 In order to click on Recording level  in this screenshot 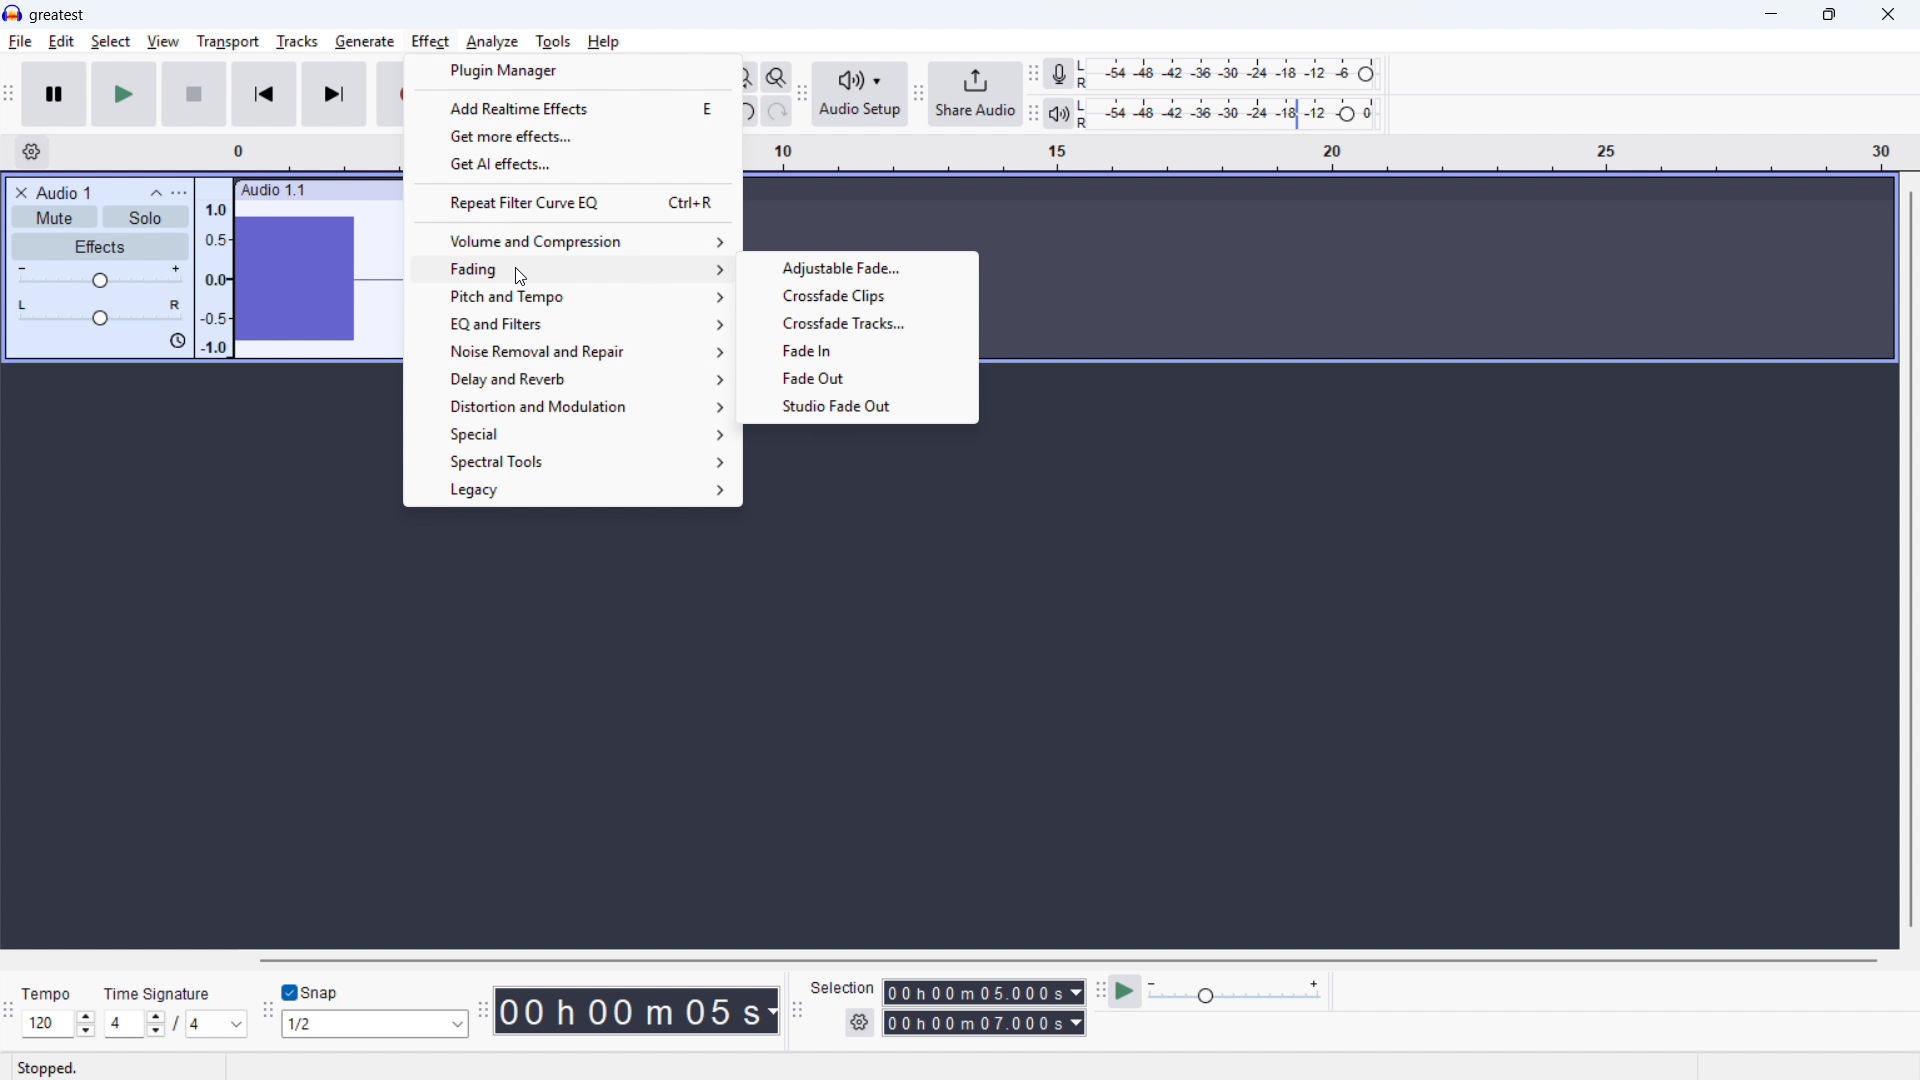, I will do `click(1233, 74)`.